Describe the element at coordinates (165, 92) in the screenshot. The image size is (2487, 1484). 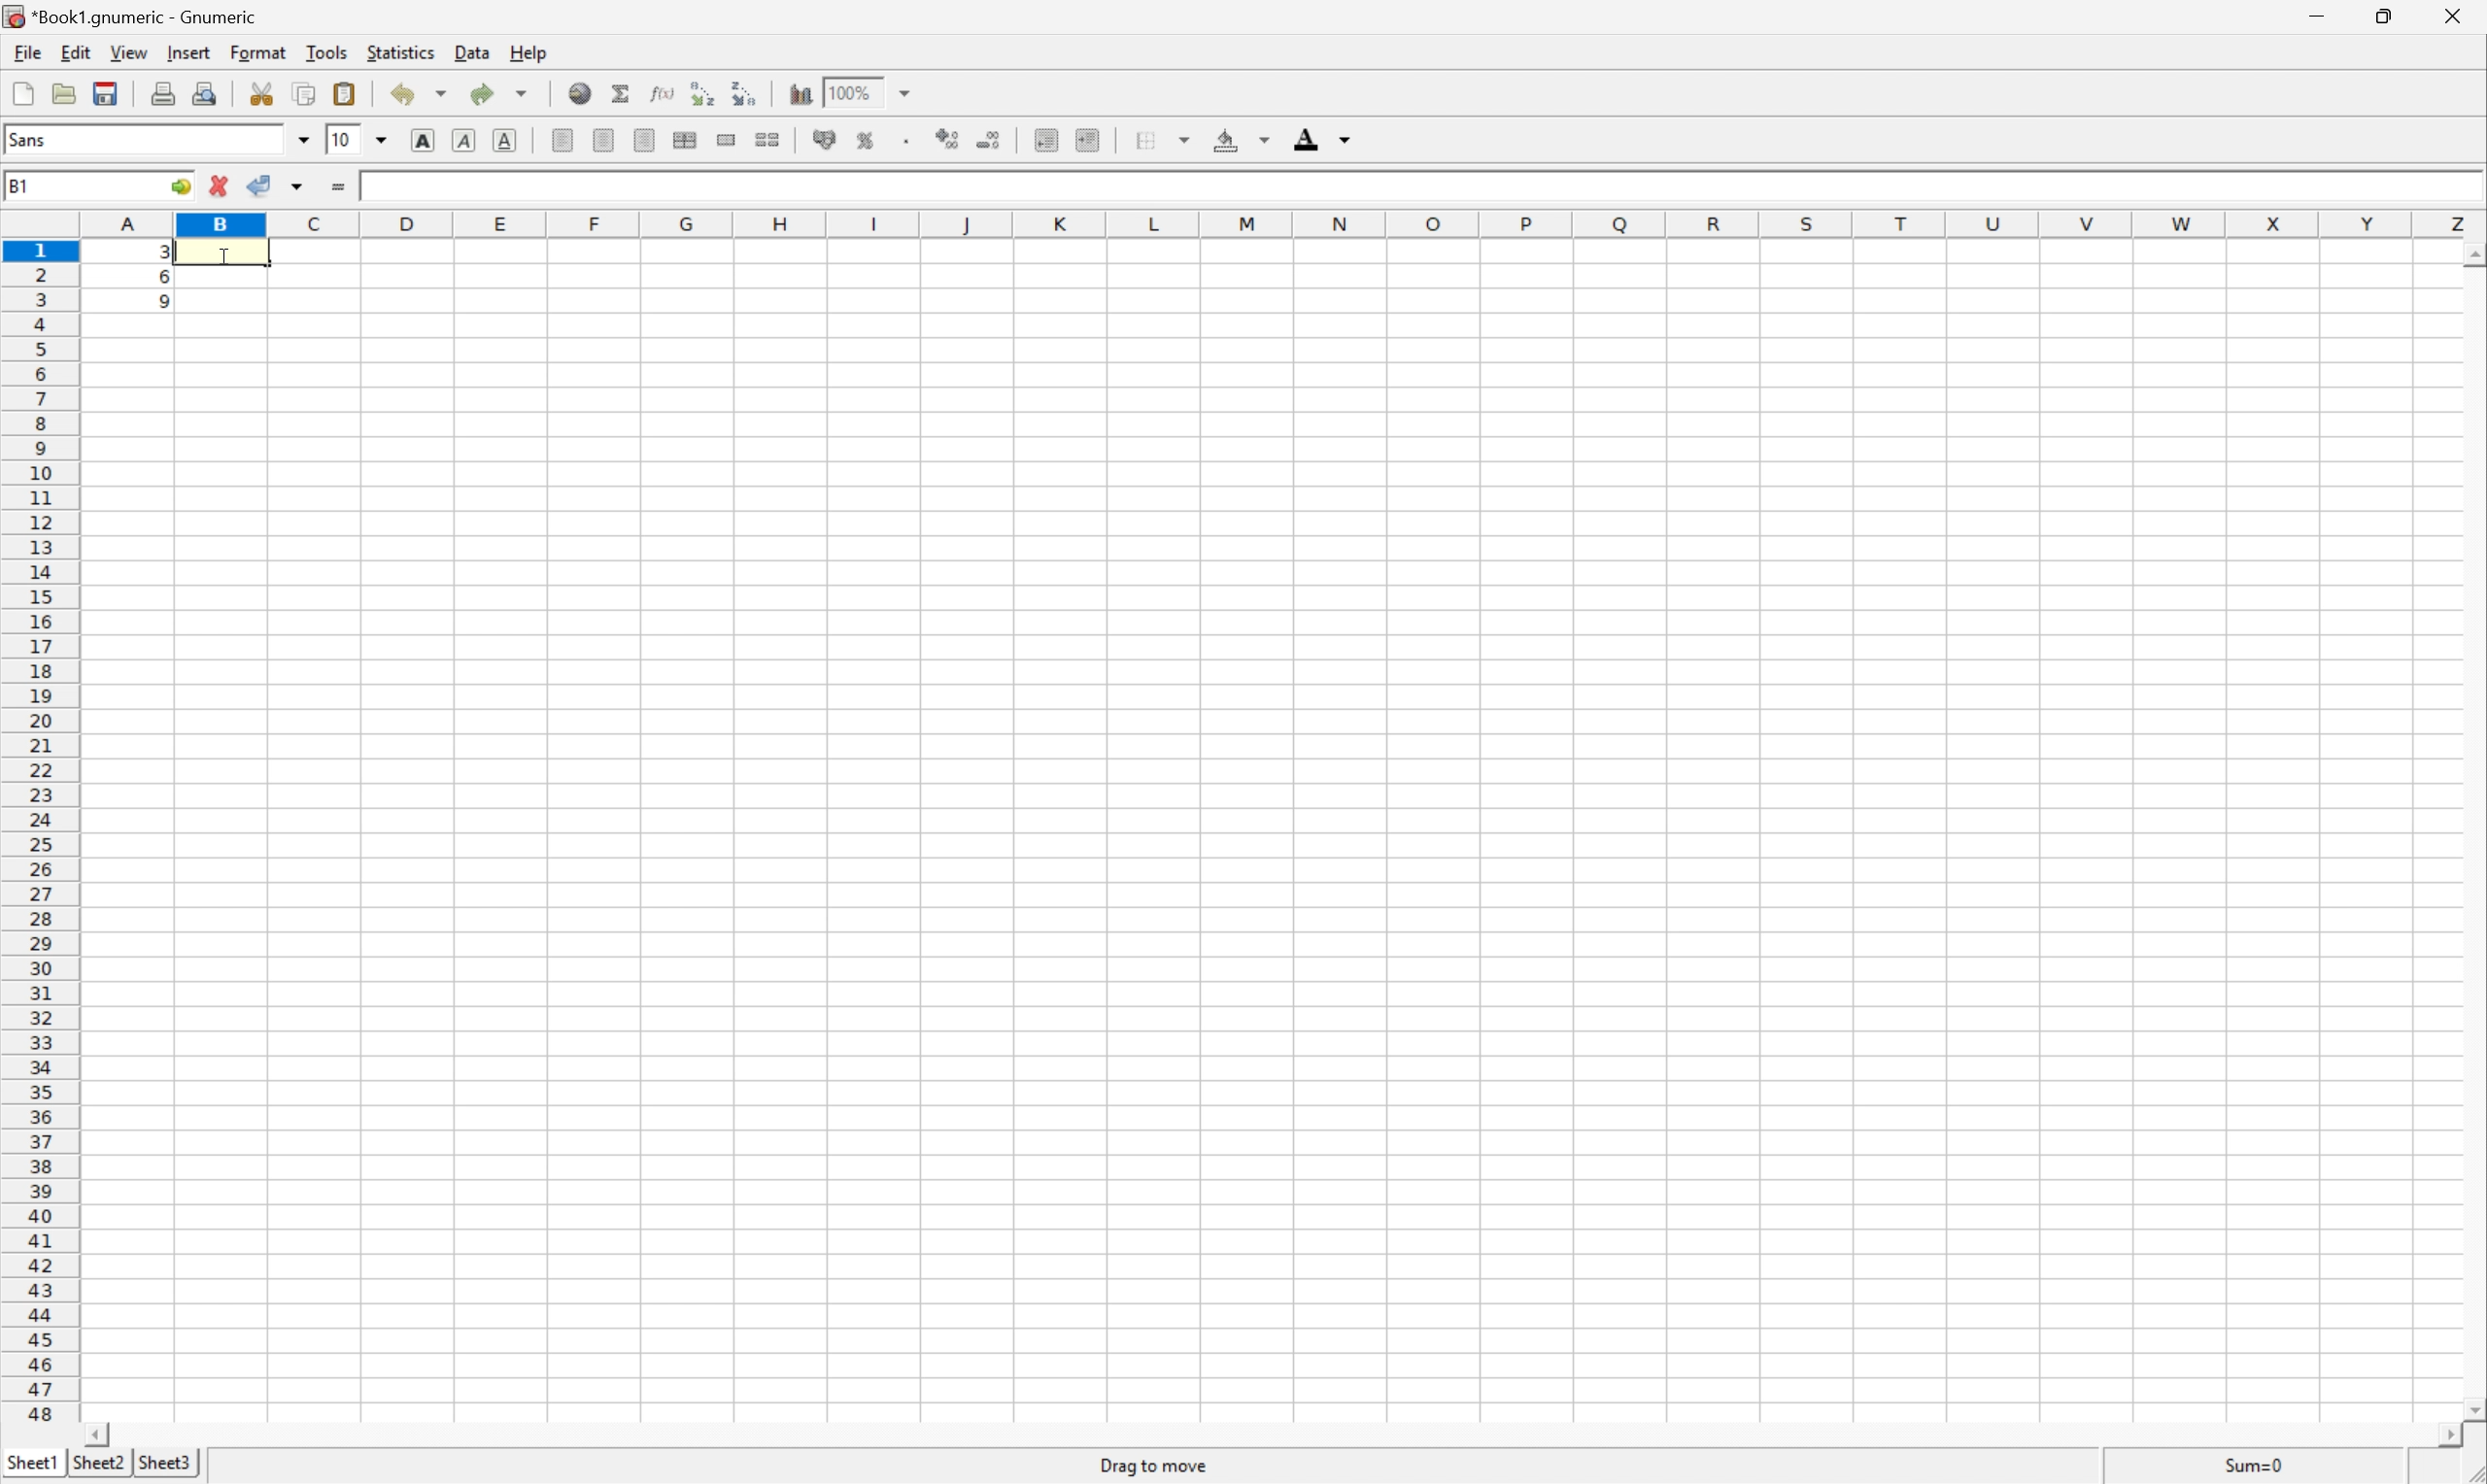
I see `Print current file` at that location.